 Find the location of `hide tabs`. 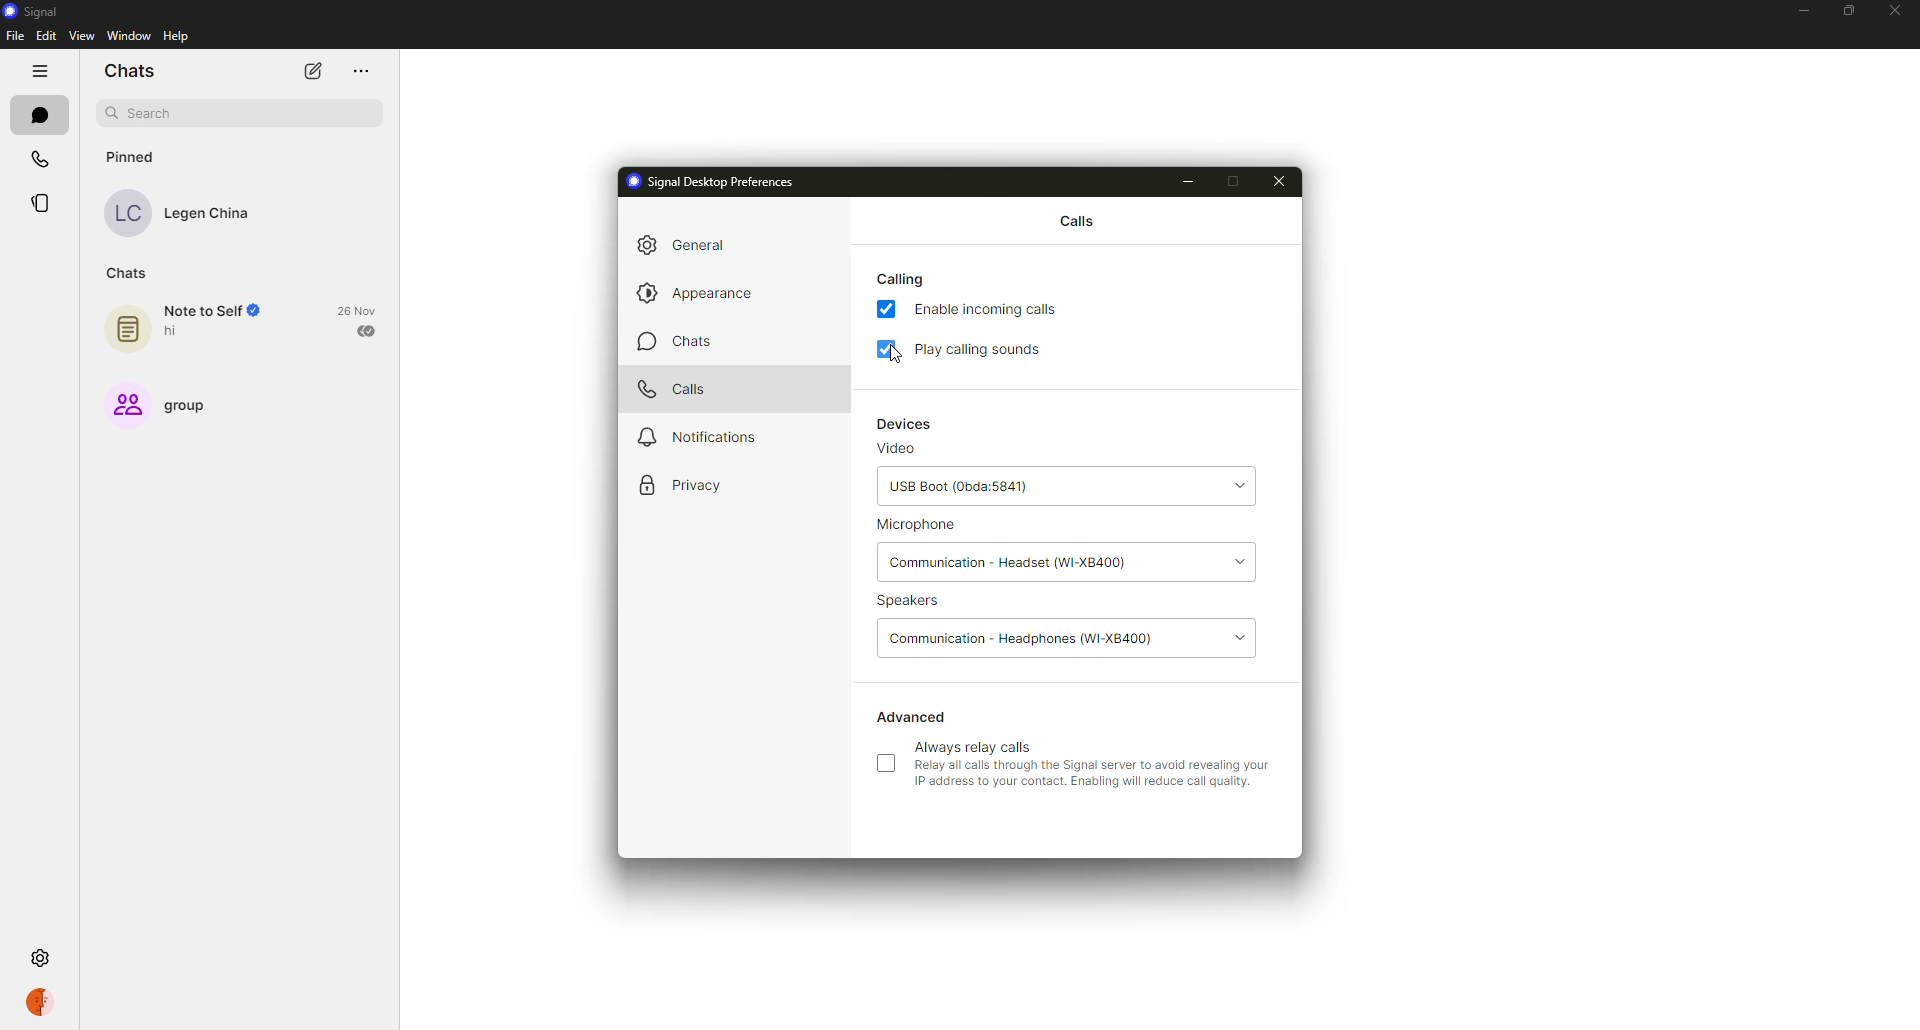

hide tabs is located at coordinates (38, 68).